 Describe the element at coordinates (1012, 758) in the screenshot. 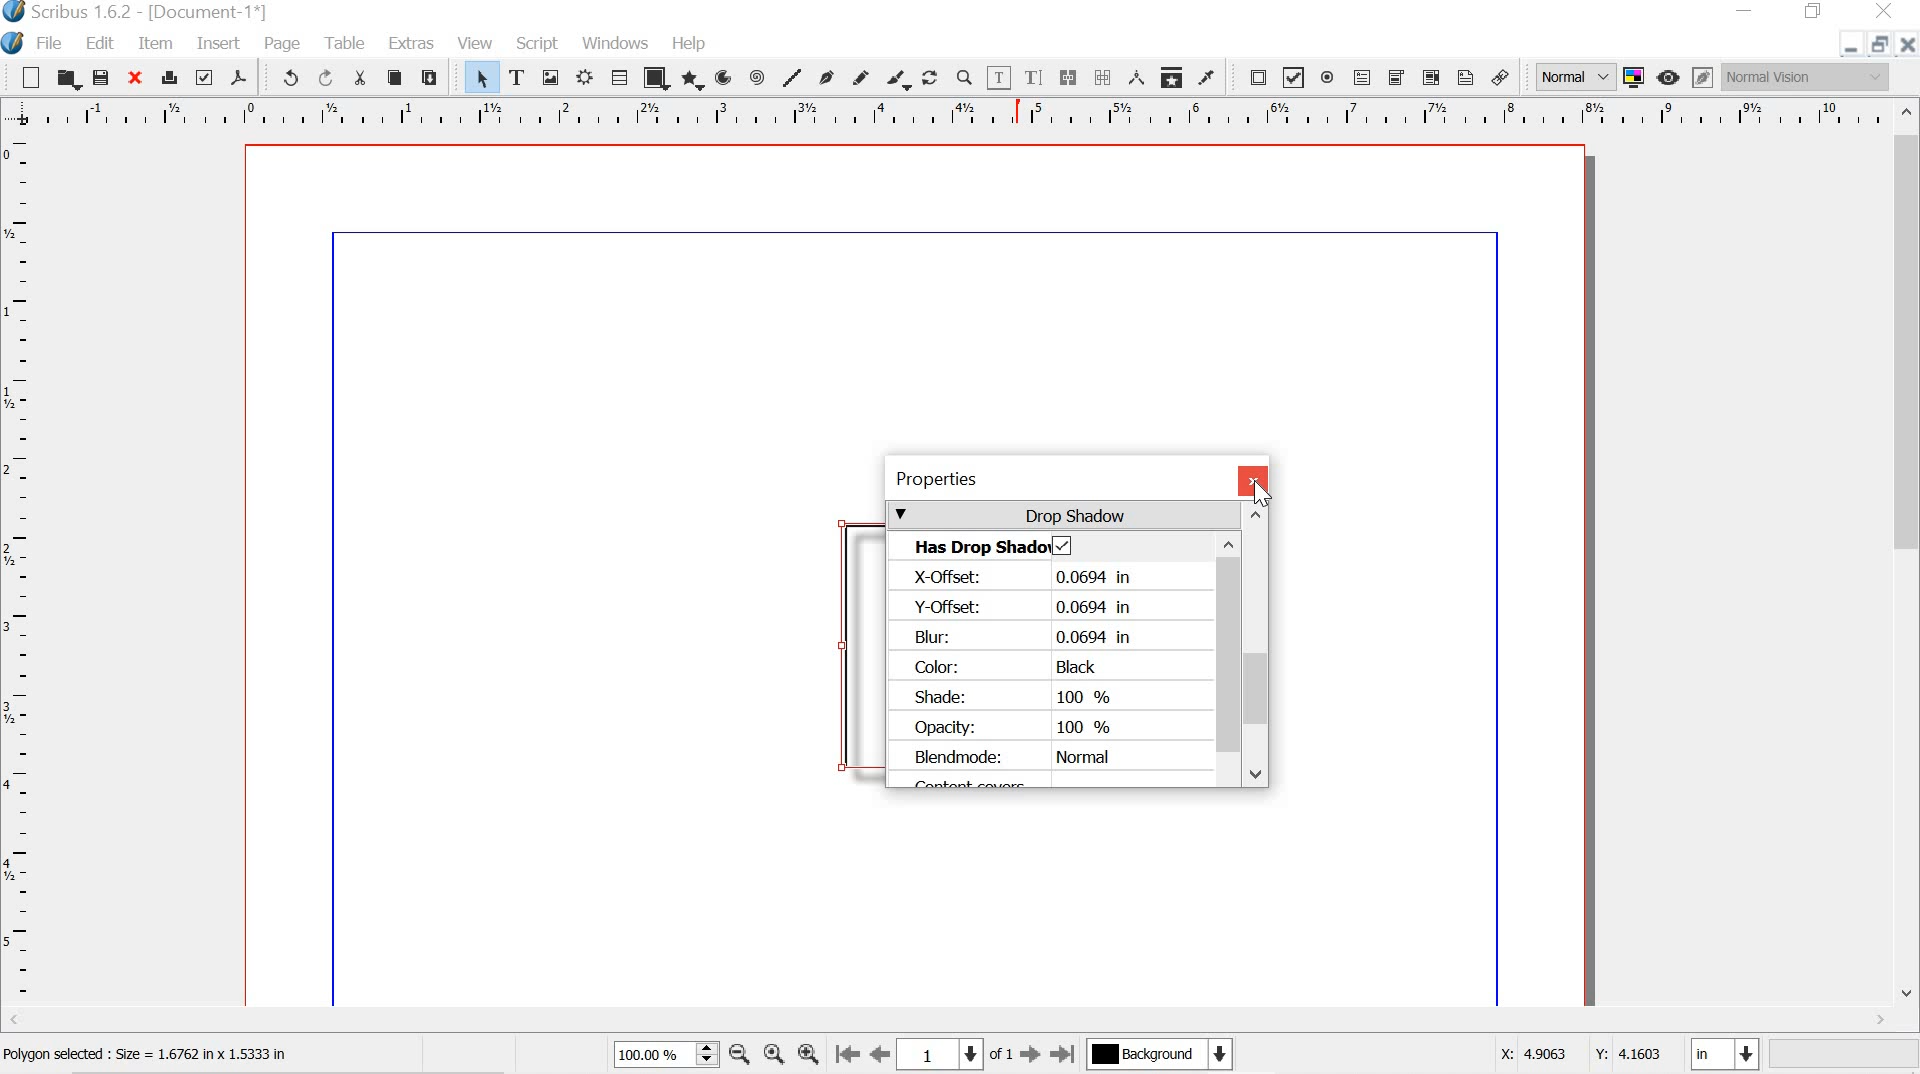

I see `Blendmode: Normal` at that location.